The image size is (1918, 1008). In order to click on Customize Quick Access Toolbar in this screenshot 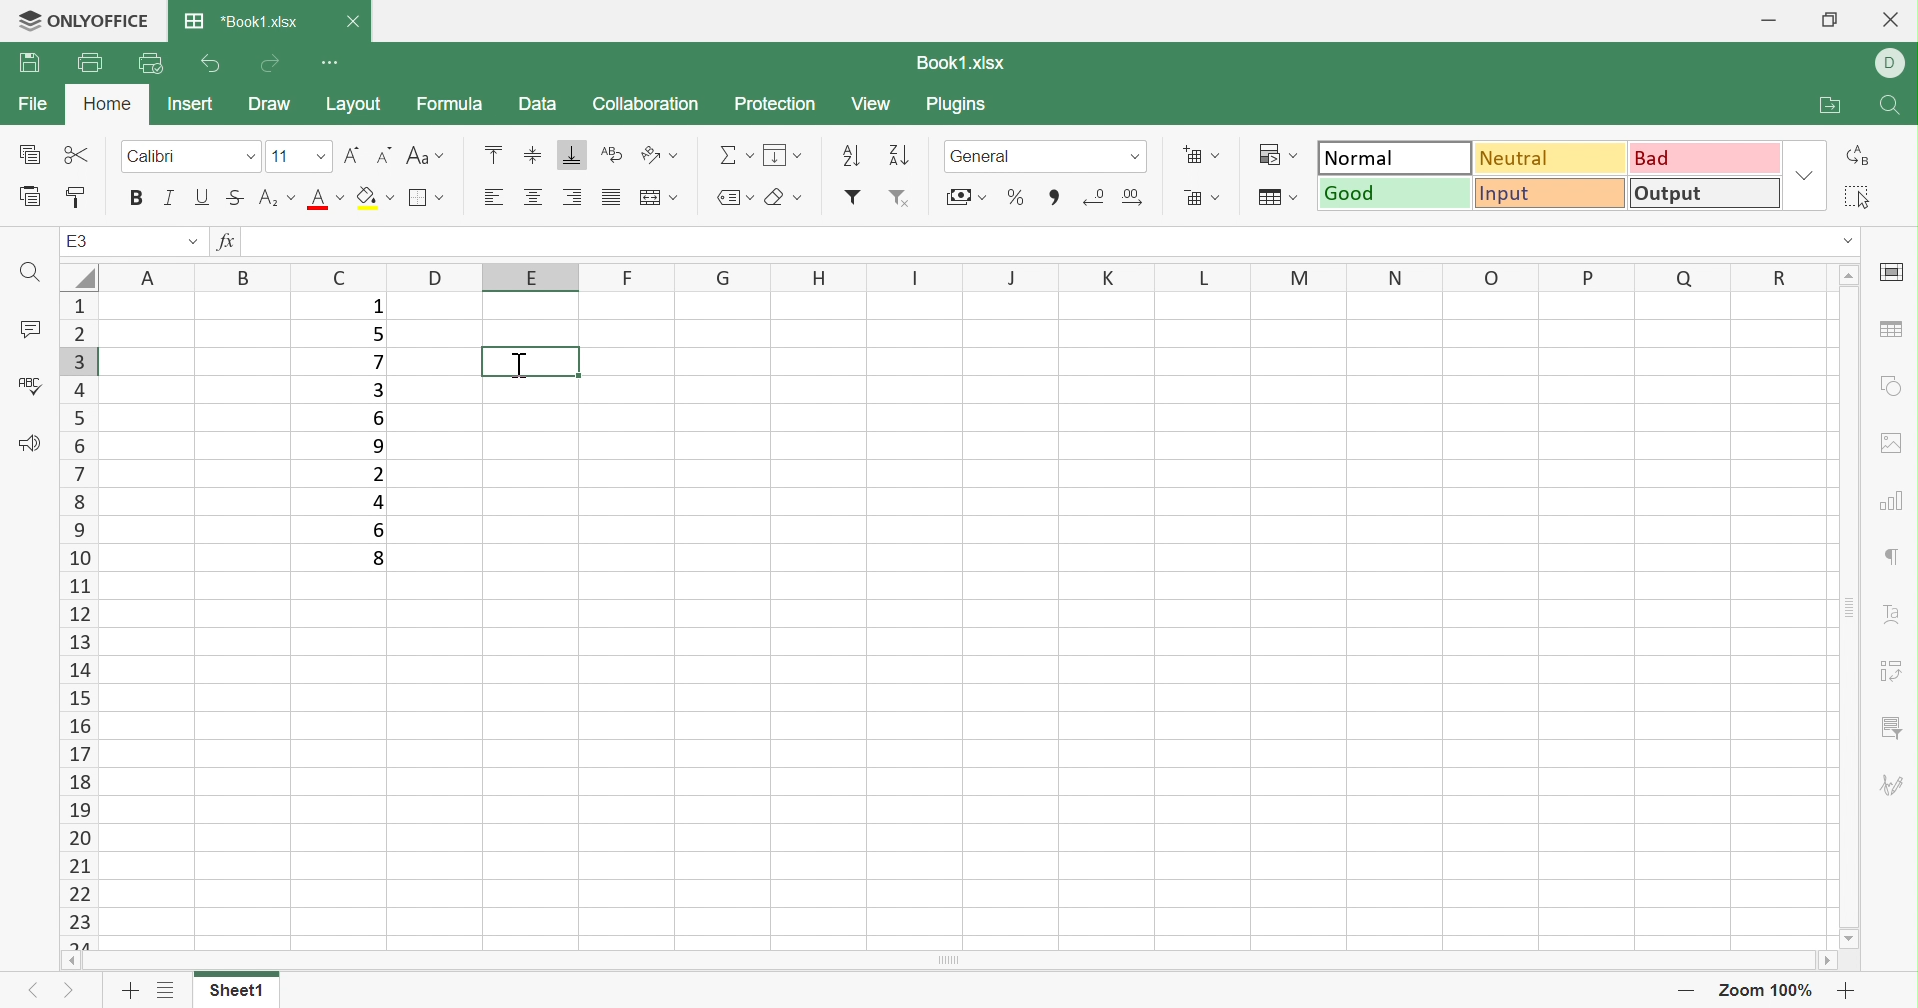, I will do `click(333, 63)`.